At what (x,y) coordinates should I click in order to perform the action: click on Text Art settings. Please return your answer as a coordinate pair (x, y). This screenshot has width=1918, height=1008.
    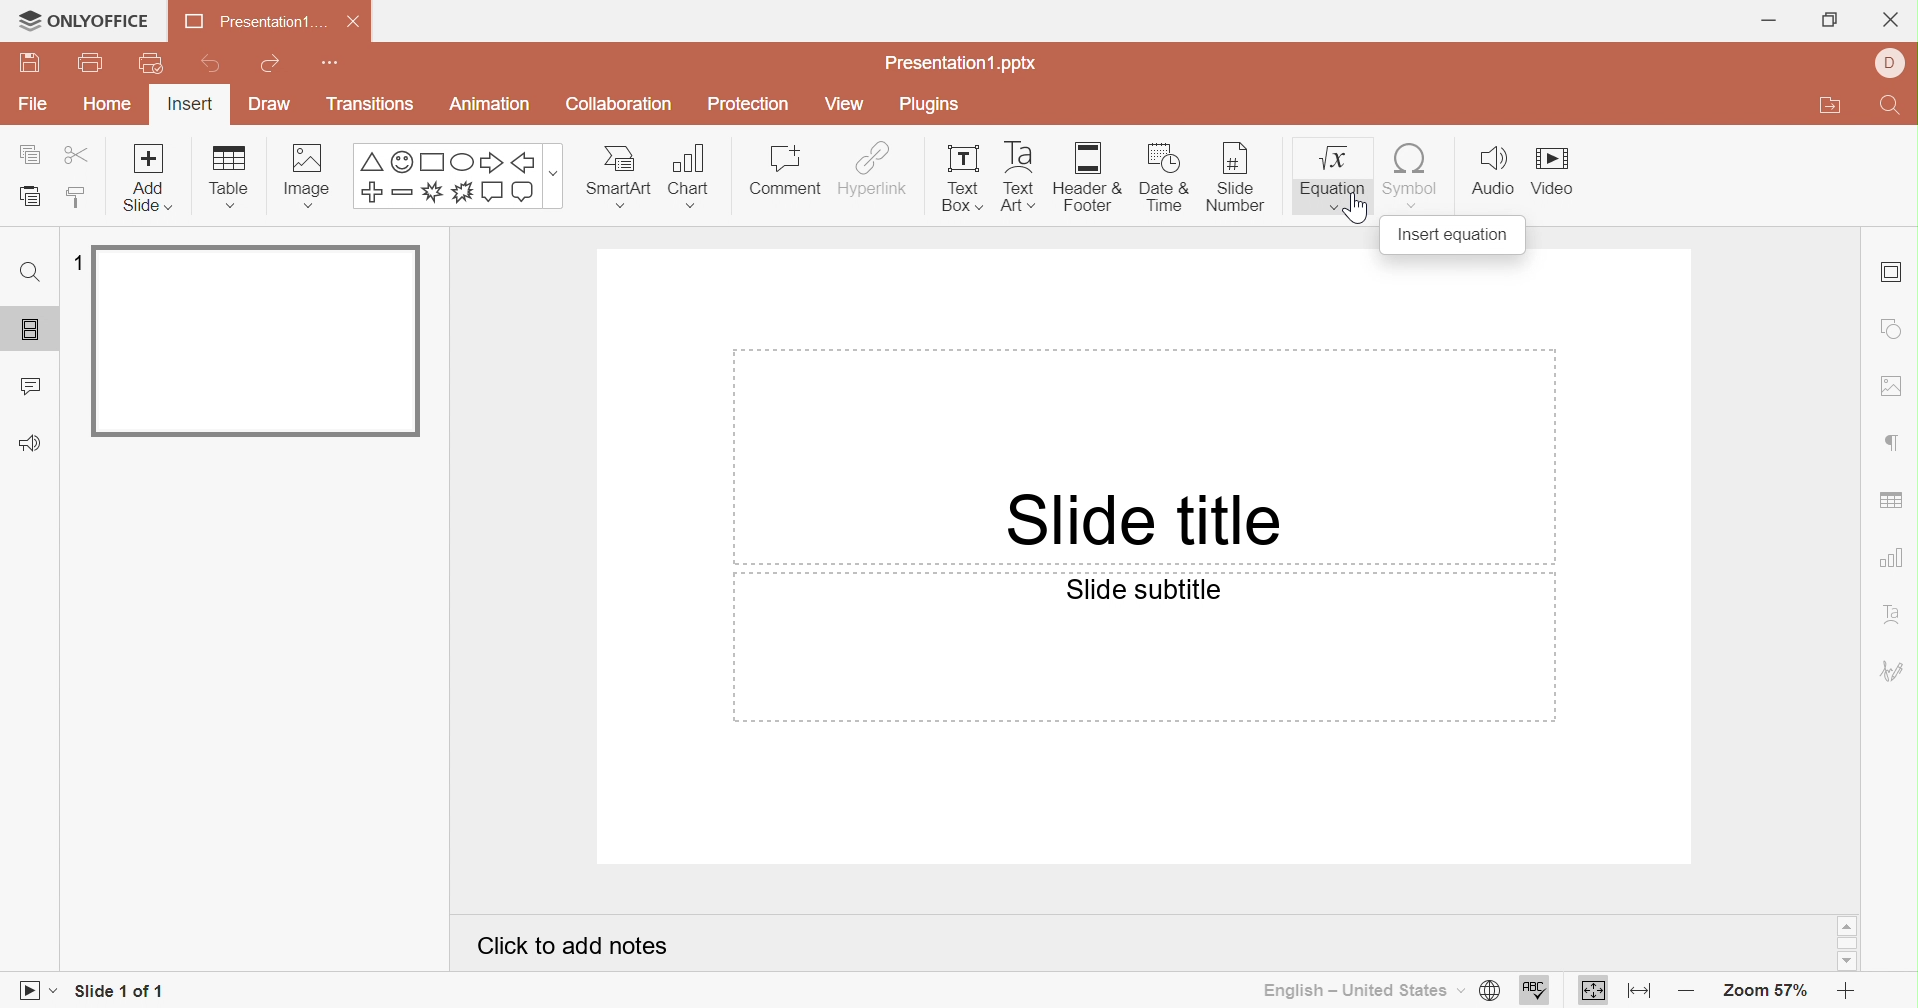
    Looking at the image, I should click on (1892, 614).